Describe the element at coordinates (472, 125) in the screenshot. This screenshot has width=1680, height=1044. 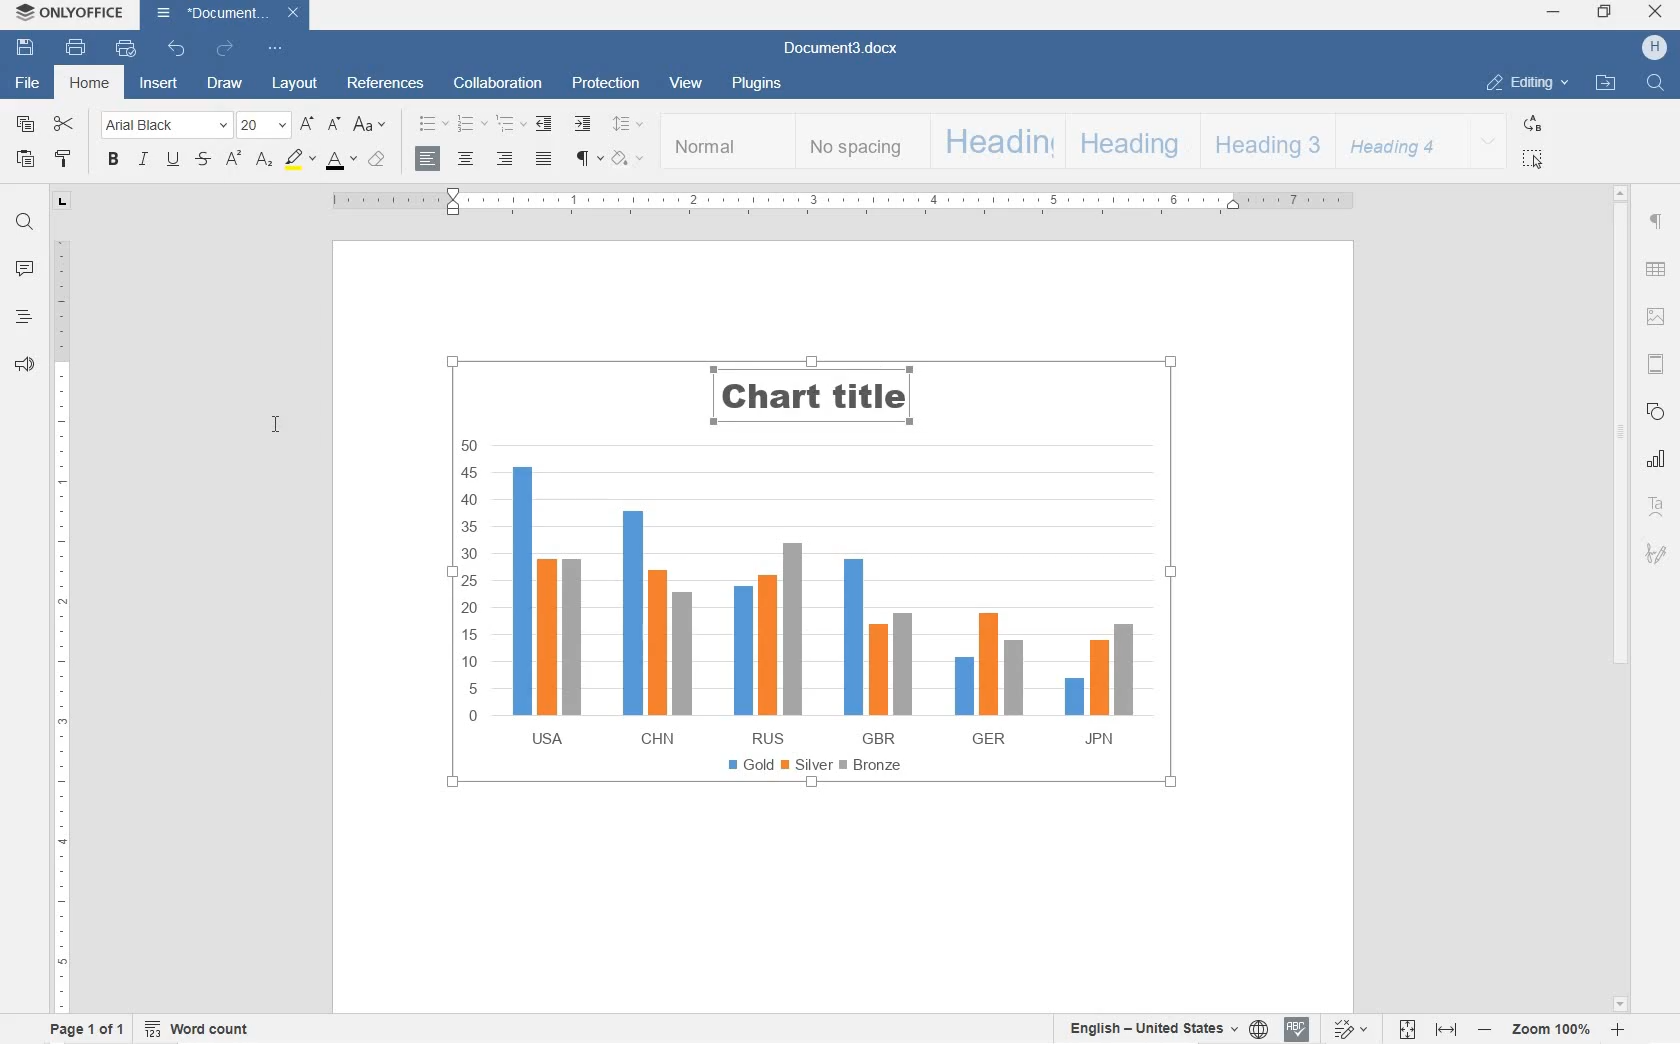
I see `NUMBERING` at that location.